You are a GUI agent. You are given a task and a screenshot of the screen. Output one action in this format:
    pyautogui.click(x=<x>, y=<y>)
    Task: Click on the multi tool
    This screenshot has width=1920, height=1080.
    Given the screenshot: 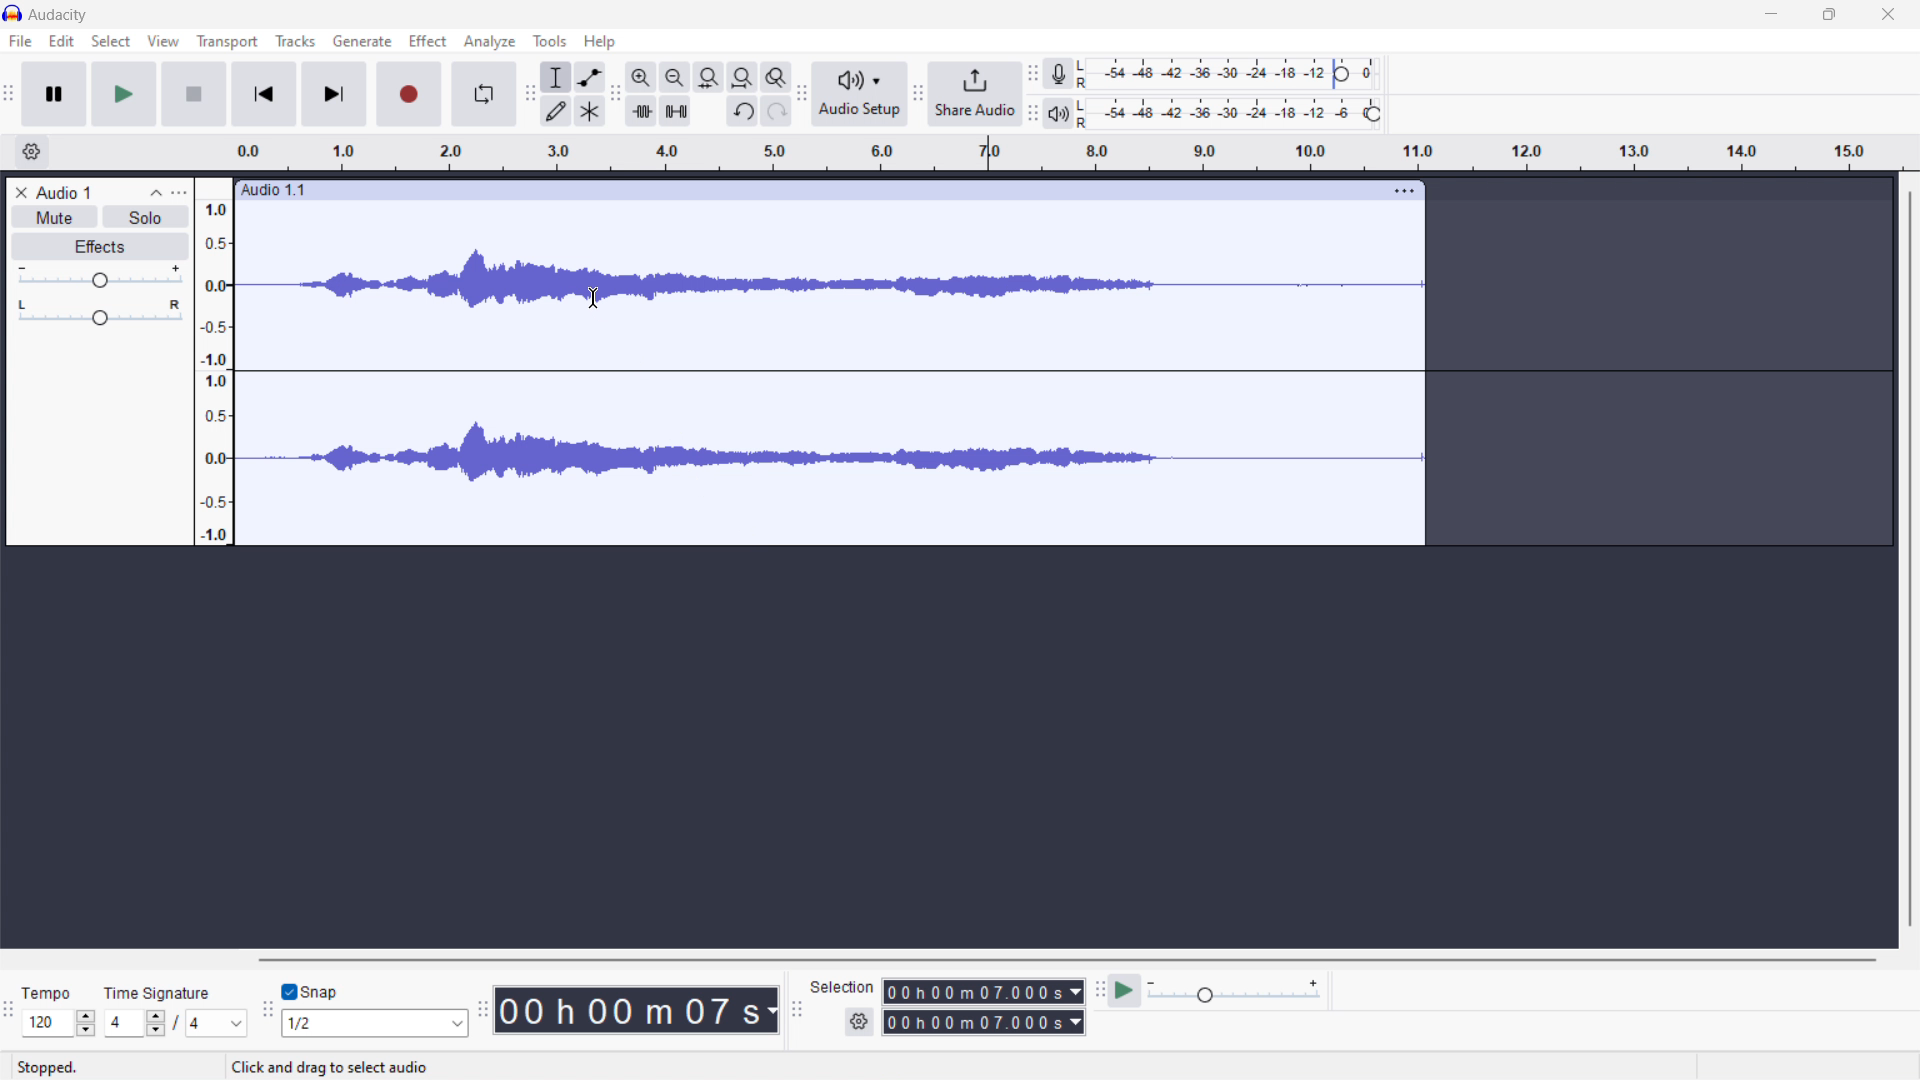 What is the action you would take?
    pyautogui.click(x=590, y=110)
    